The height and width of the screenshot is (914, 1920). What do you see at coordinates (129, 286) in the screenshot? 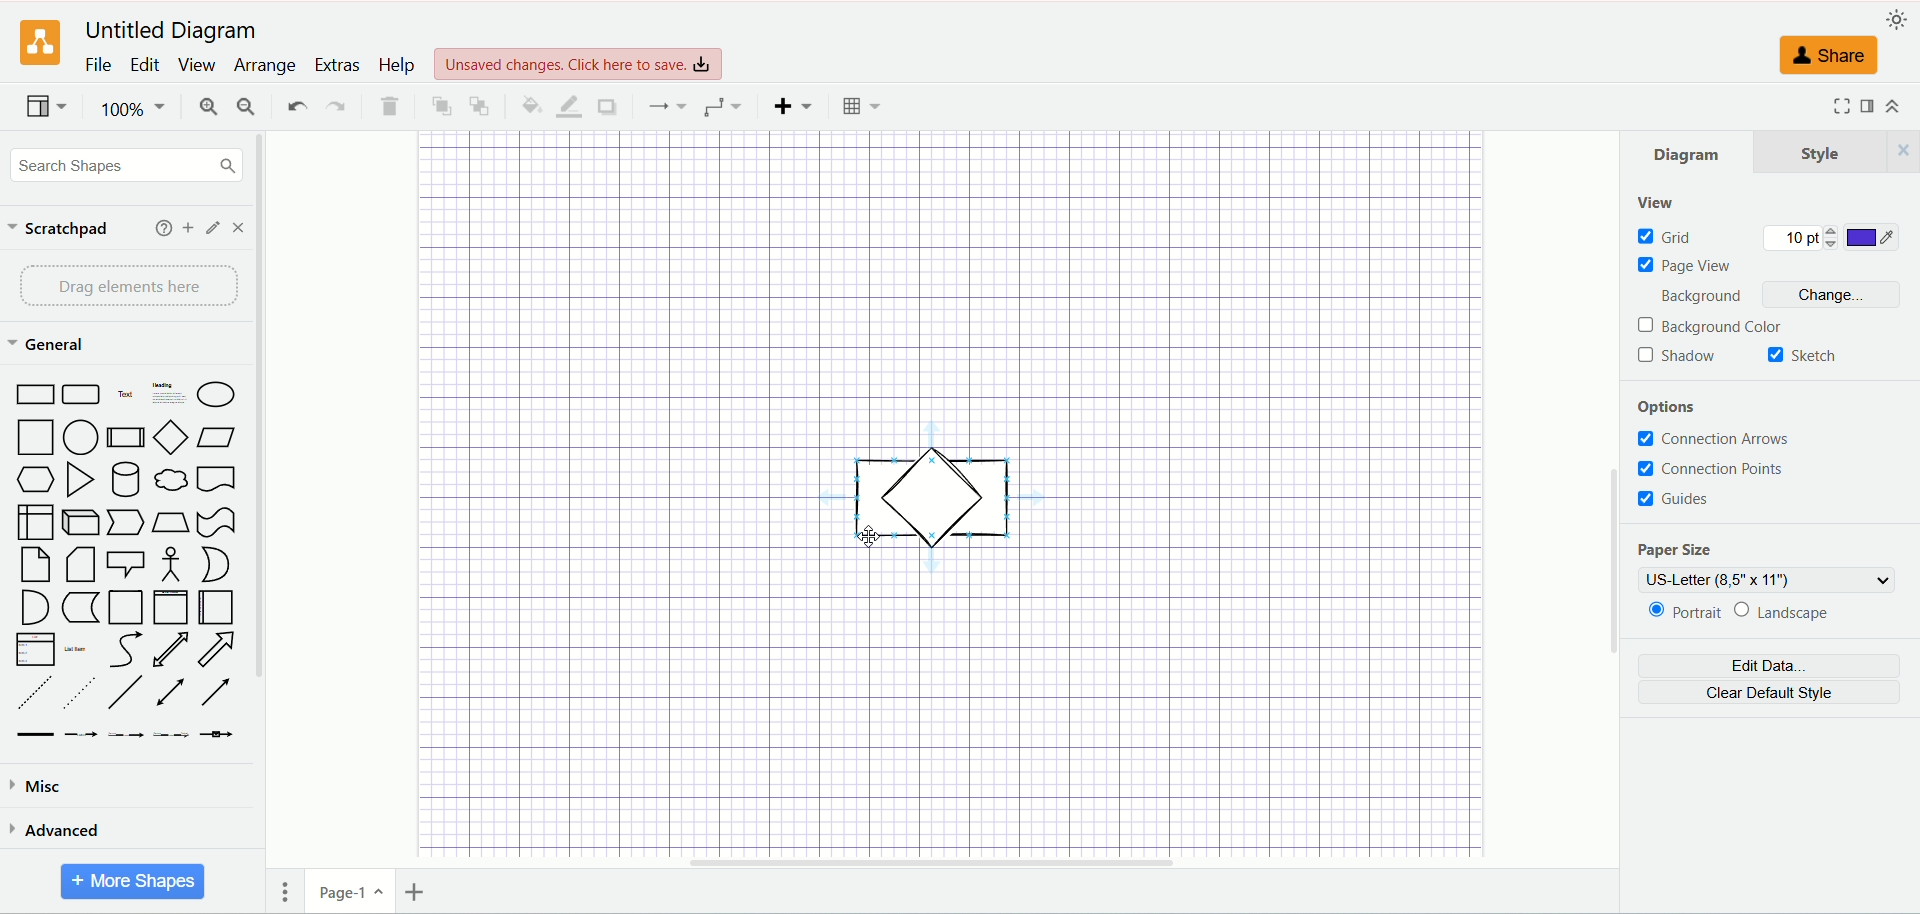
I see `drag element here` at bounding box center [129, 286].